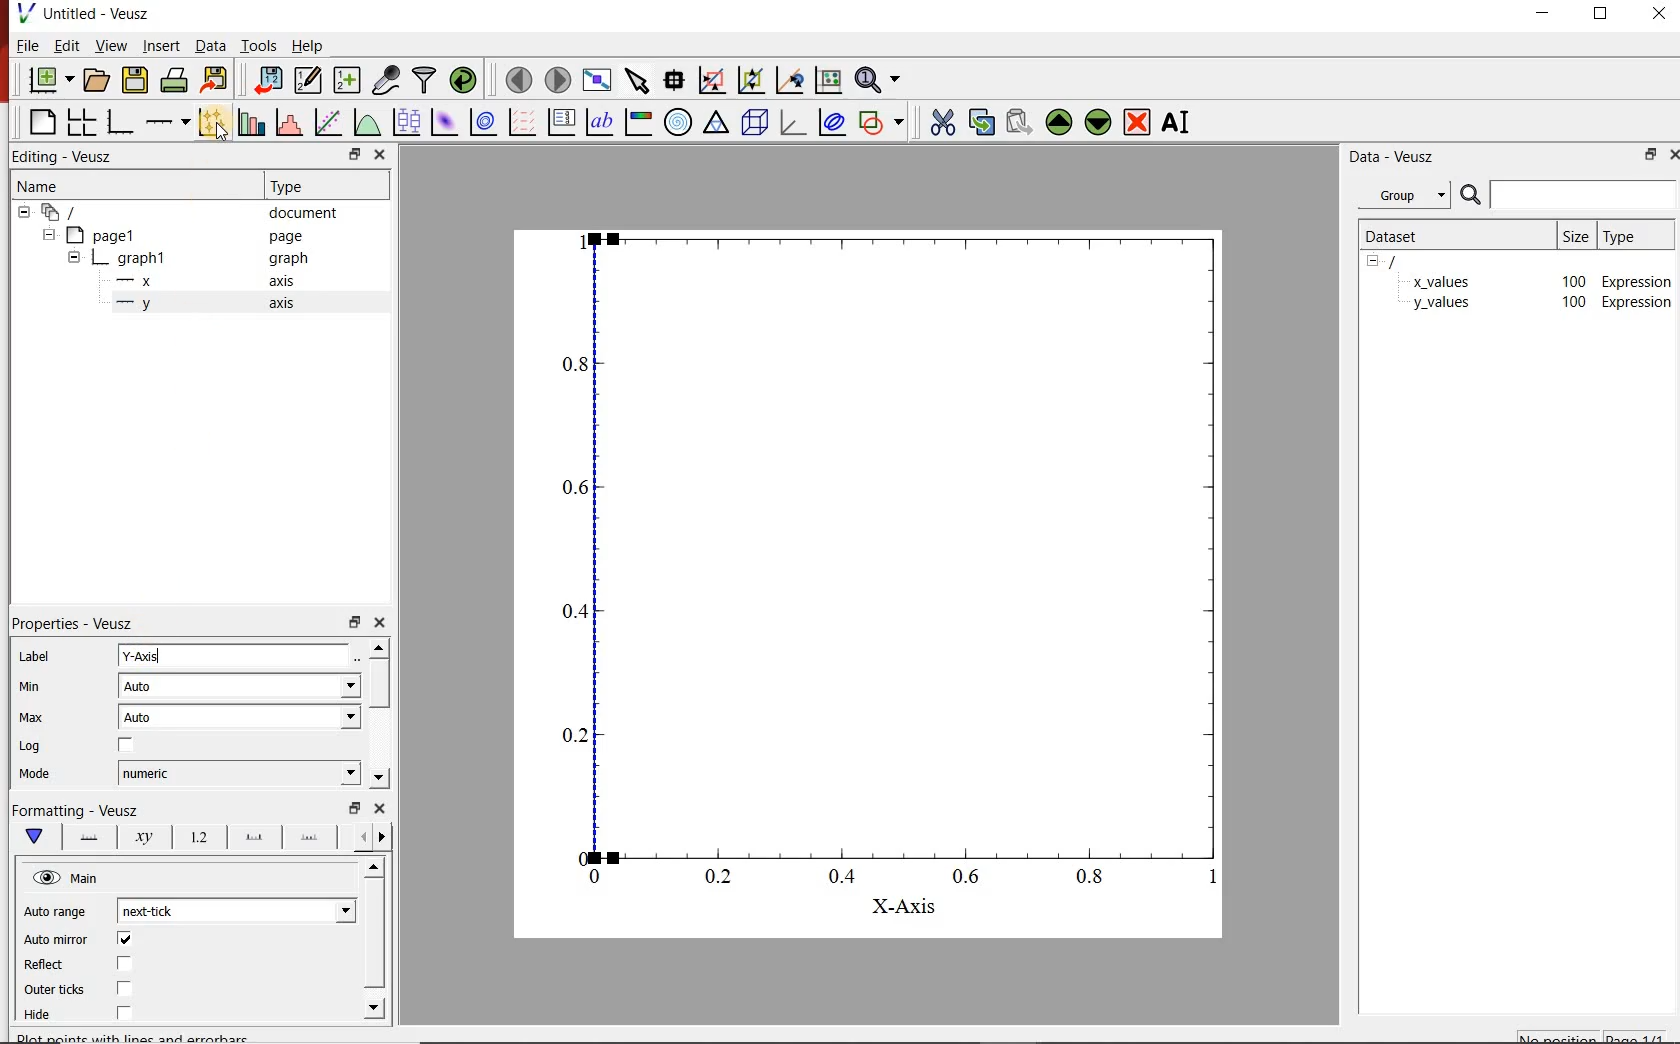 This screenshot has height=1044, width=1680. What do you see at coordinates (126, 988) in the screenshot?
I see `checkbox` at bounding box center [126, 988].